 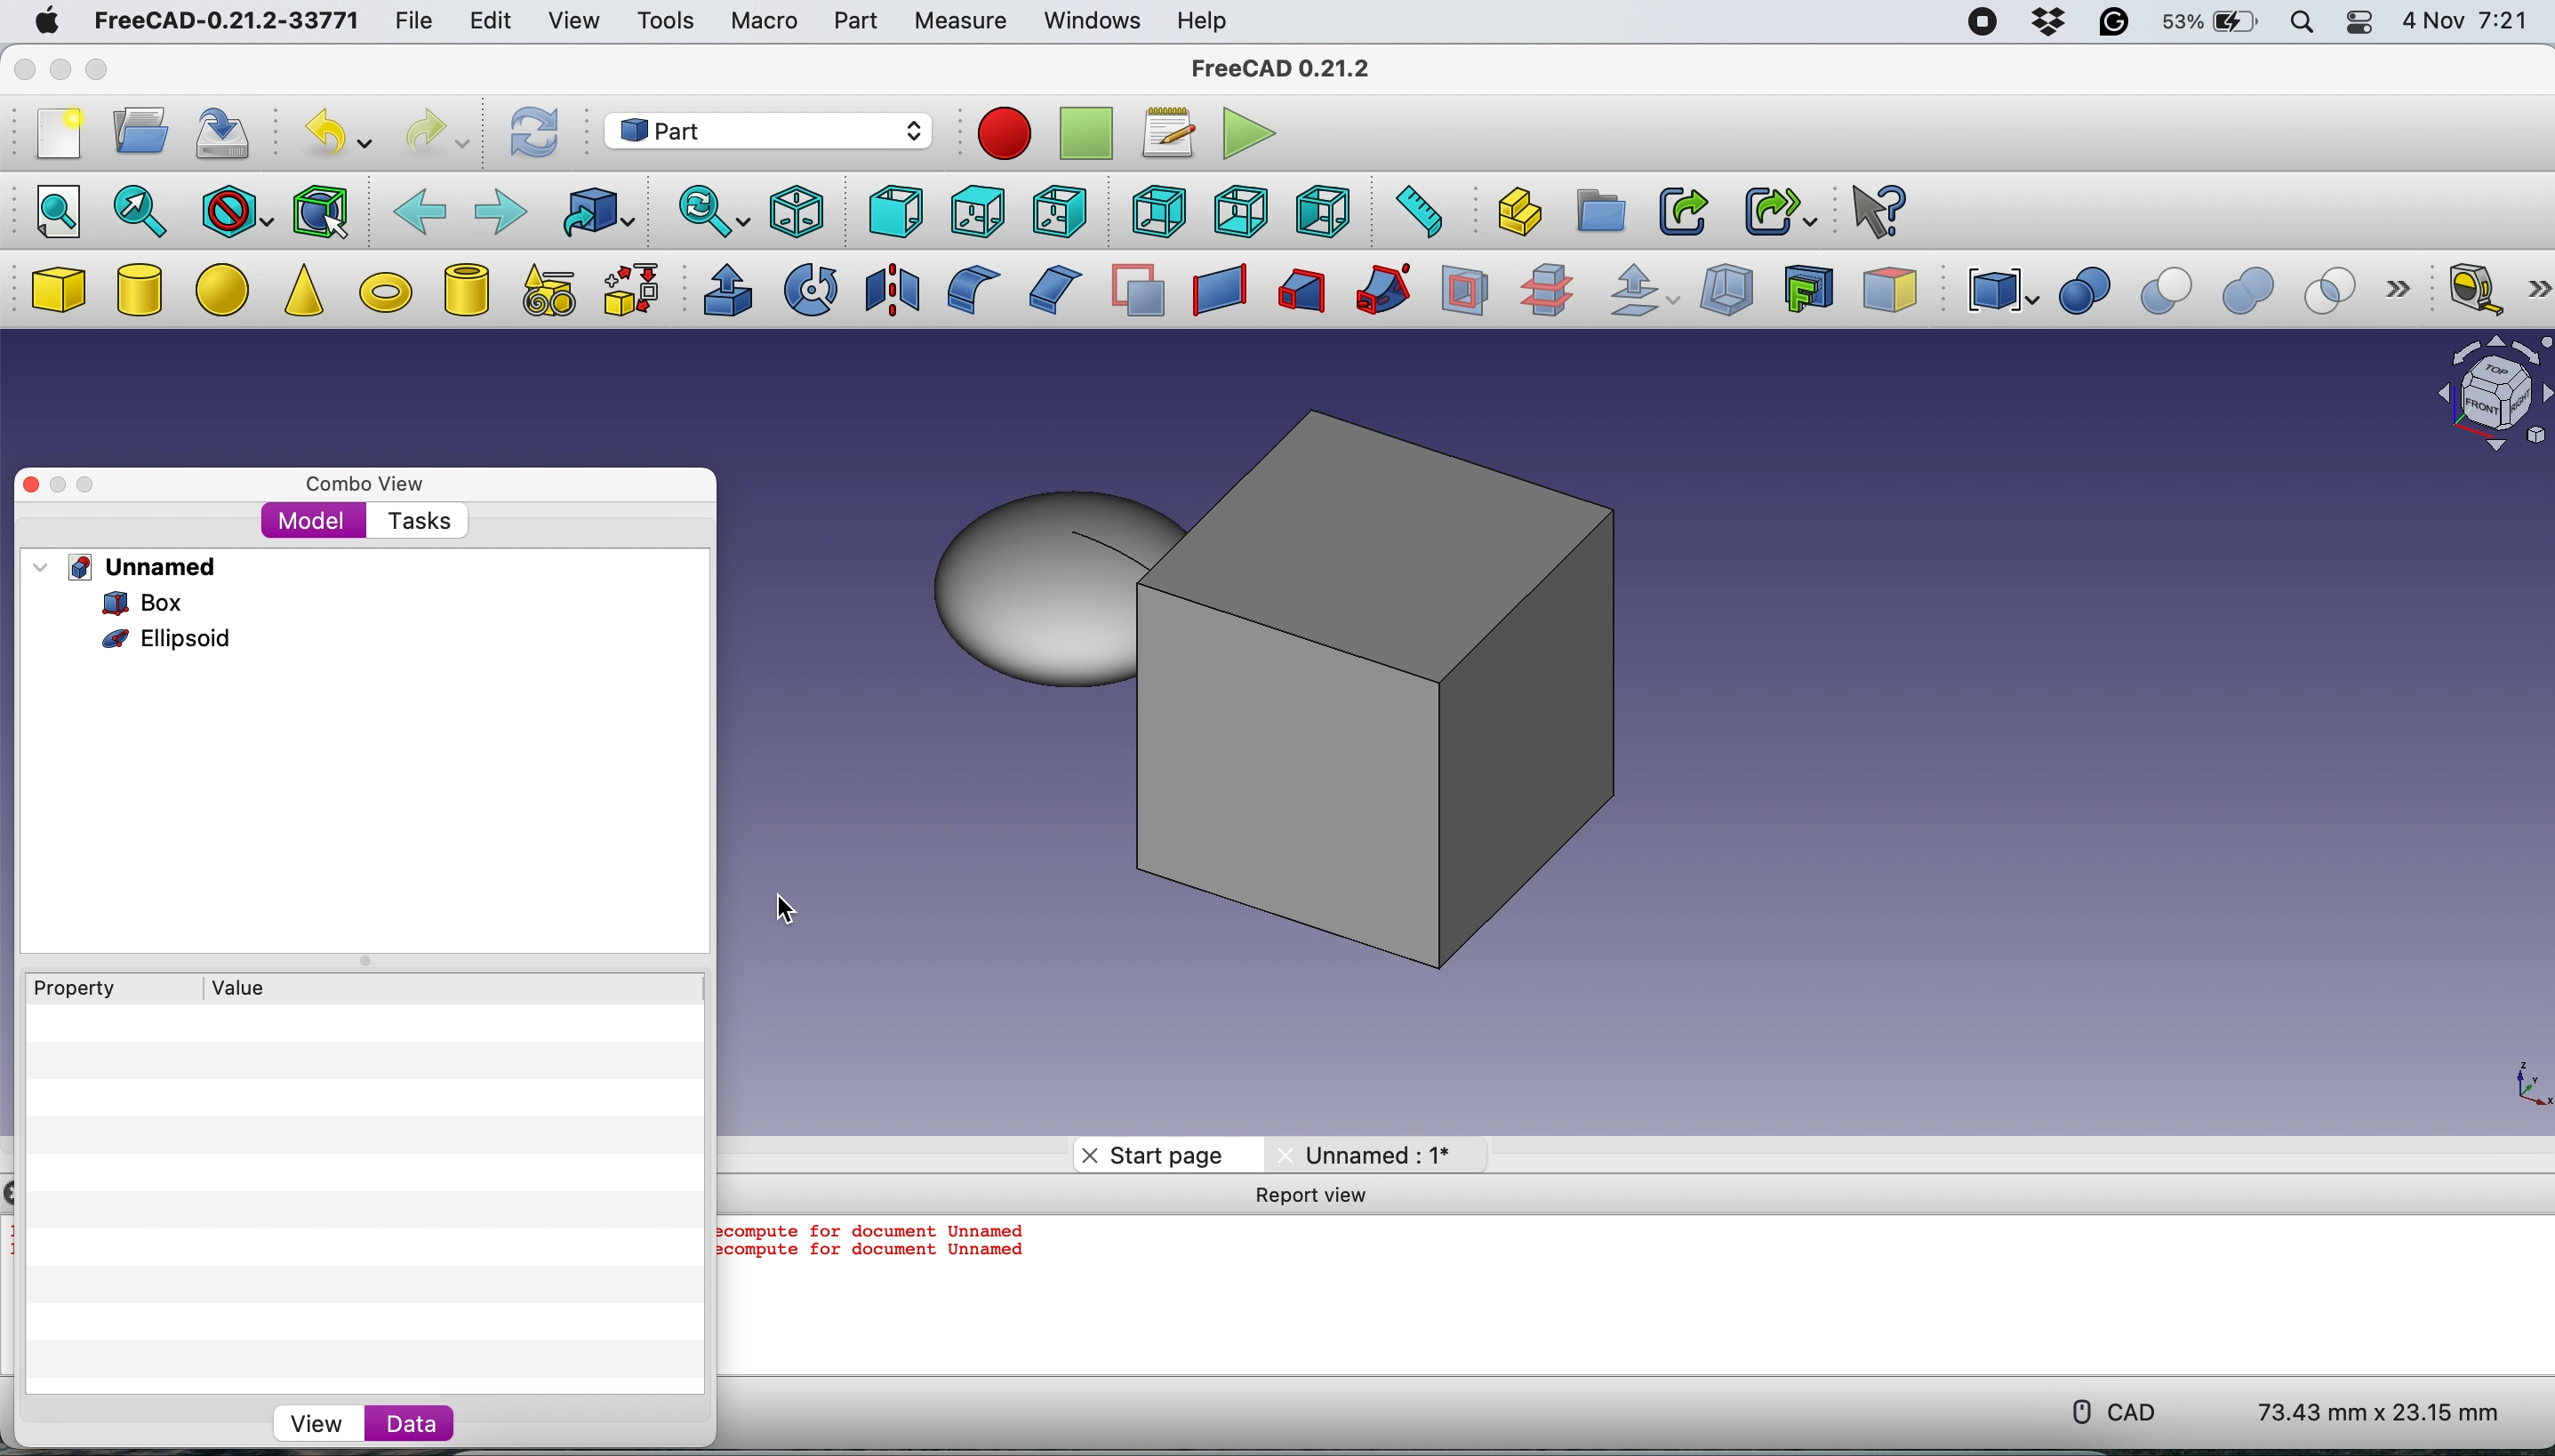 I want to click on rear, so click(x=1155, y=211).